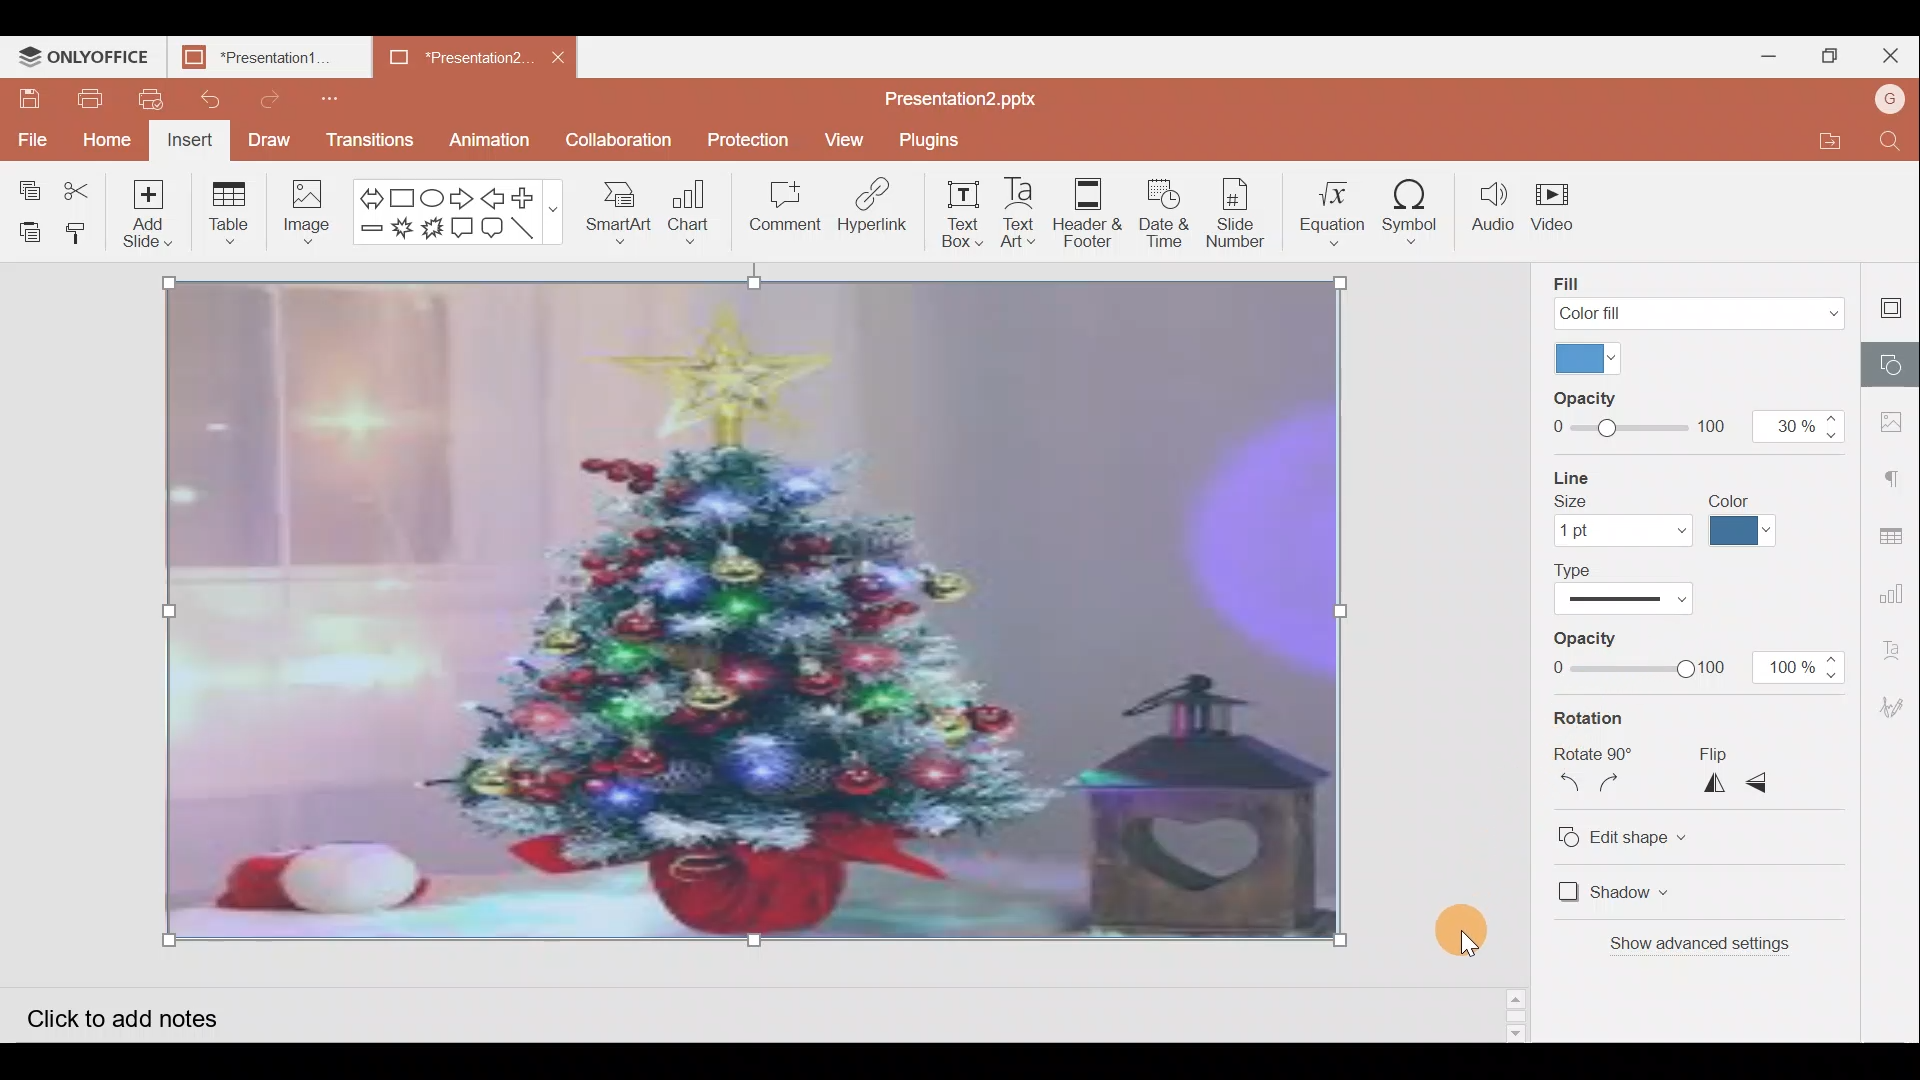  I want to click on Comment, so click(781, 207).